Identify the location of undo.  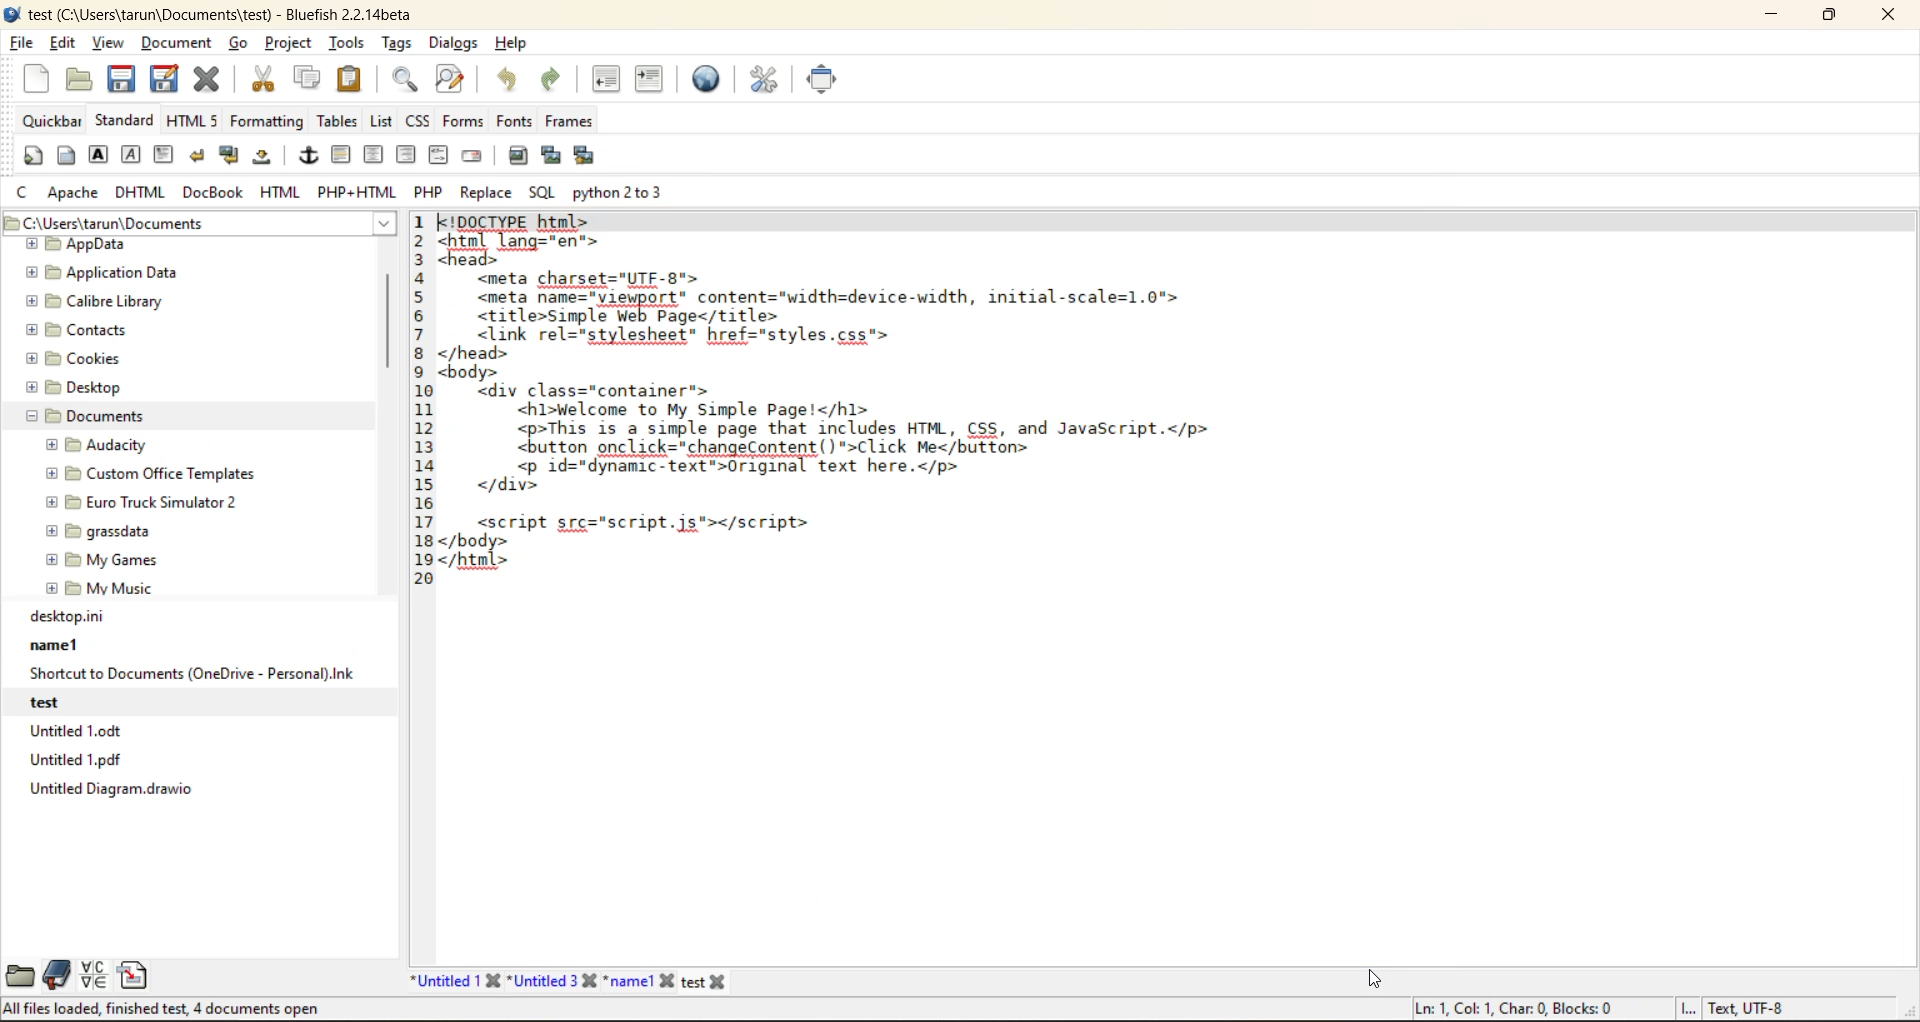
(505, 79).